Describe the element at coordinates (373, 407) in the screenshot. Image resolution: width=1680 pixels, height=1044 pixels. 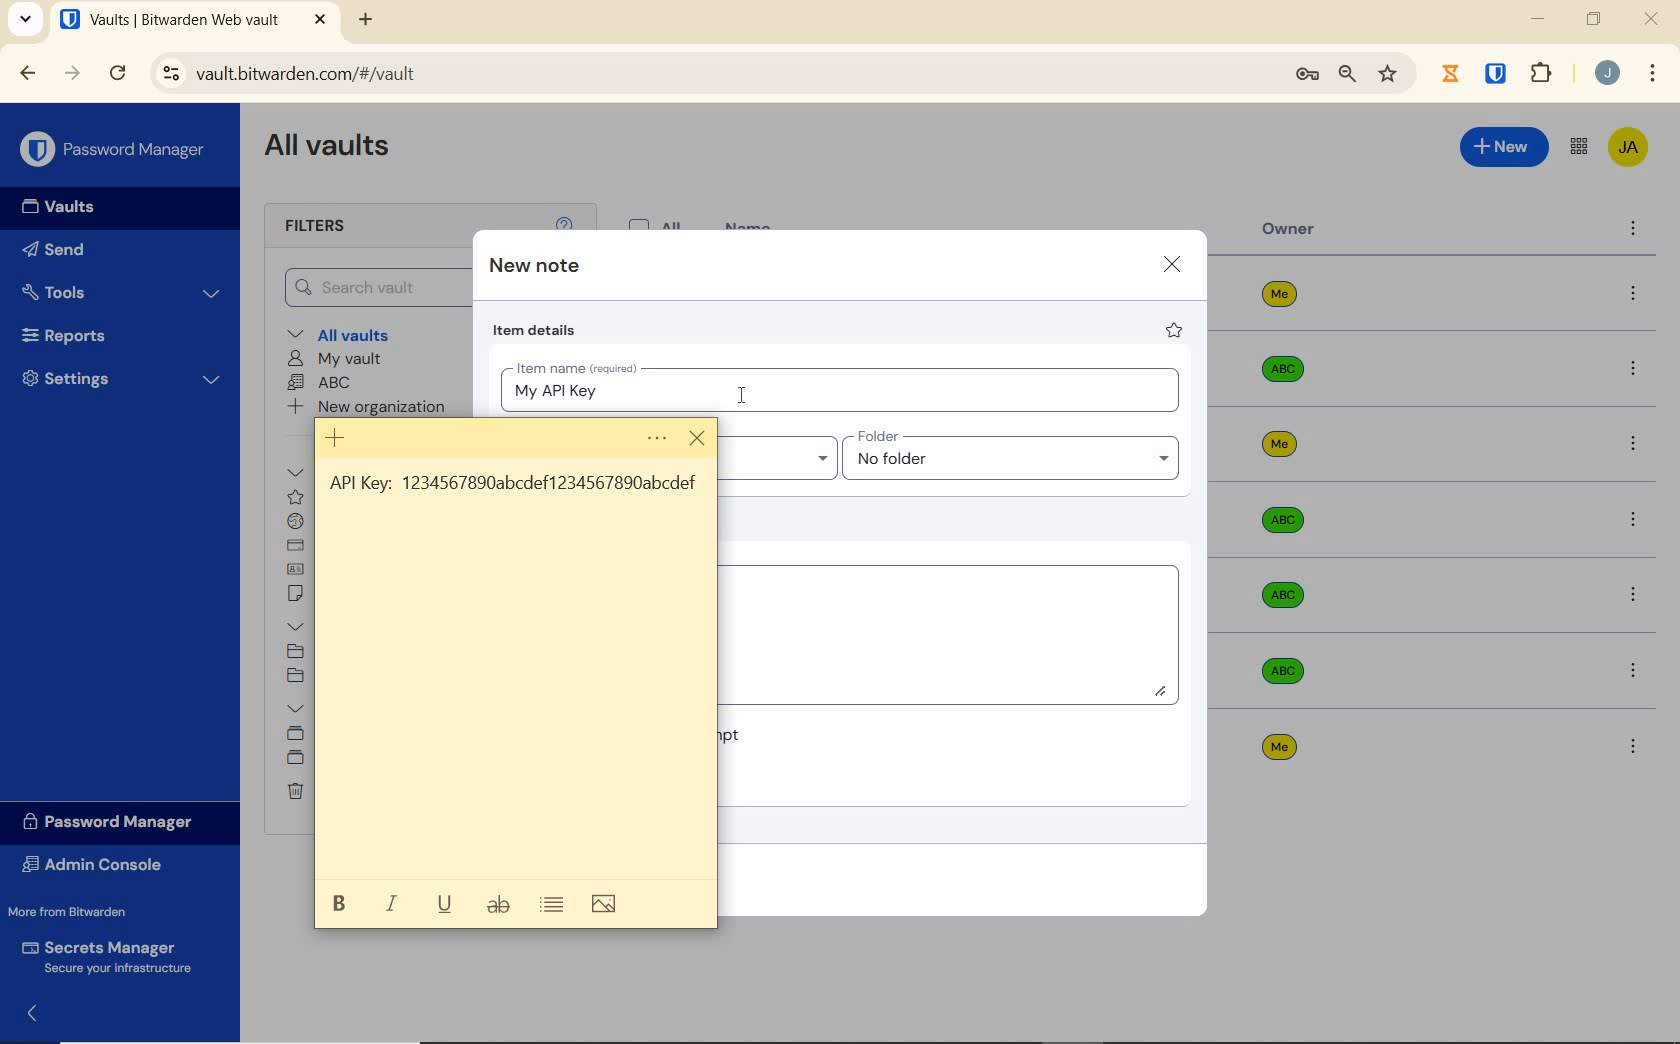
I see `New organization` at that location.